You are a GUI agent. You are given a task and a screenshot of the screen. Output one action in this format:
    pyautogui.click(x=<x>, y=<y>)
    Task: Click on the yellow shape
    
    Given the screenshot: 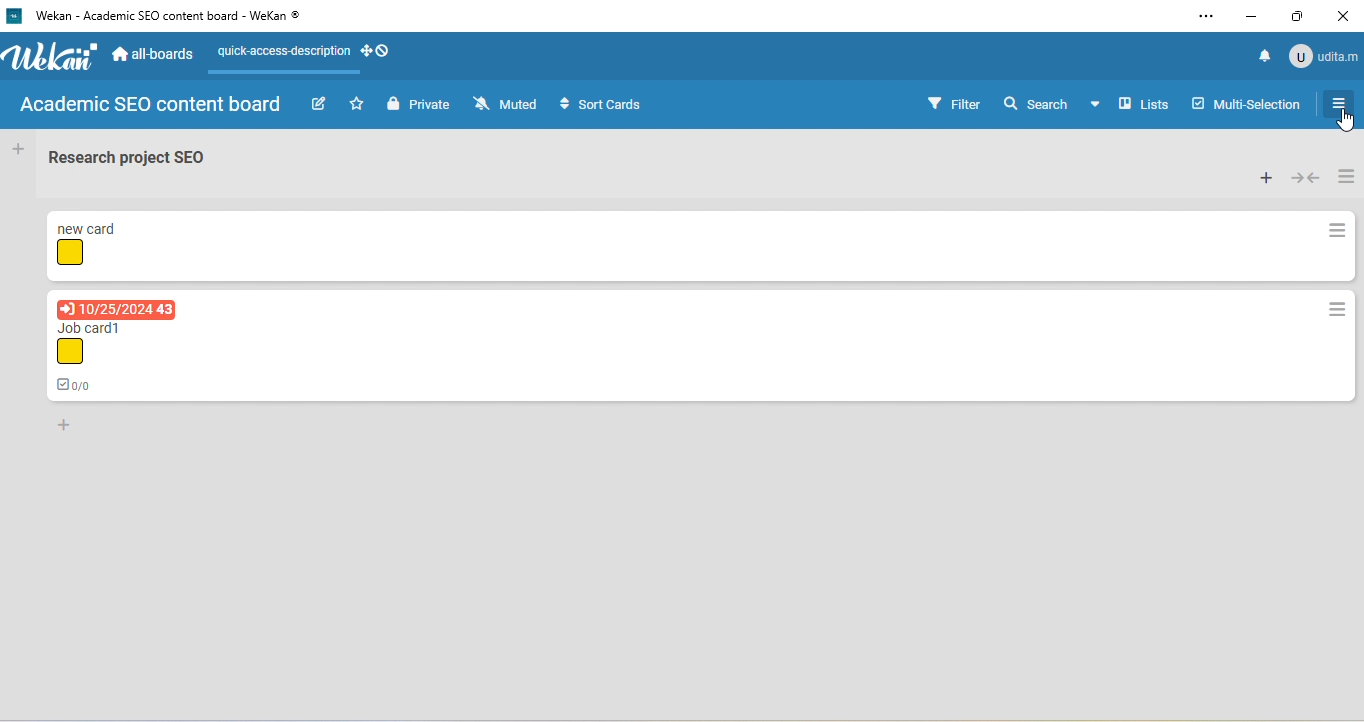 What is the action you would take?
    pyautogui.click(x=72, y=352)
    